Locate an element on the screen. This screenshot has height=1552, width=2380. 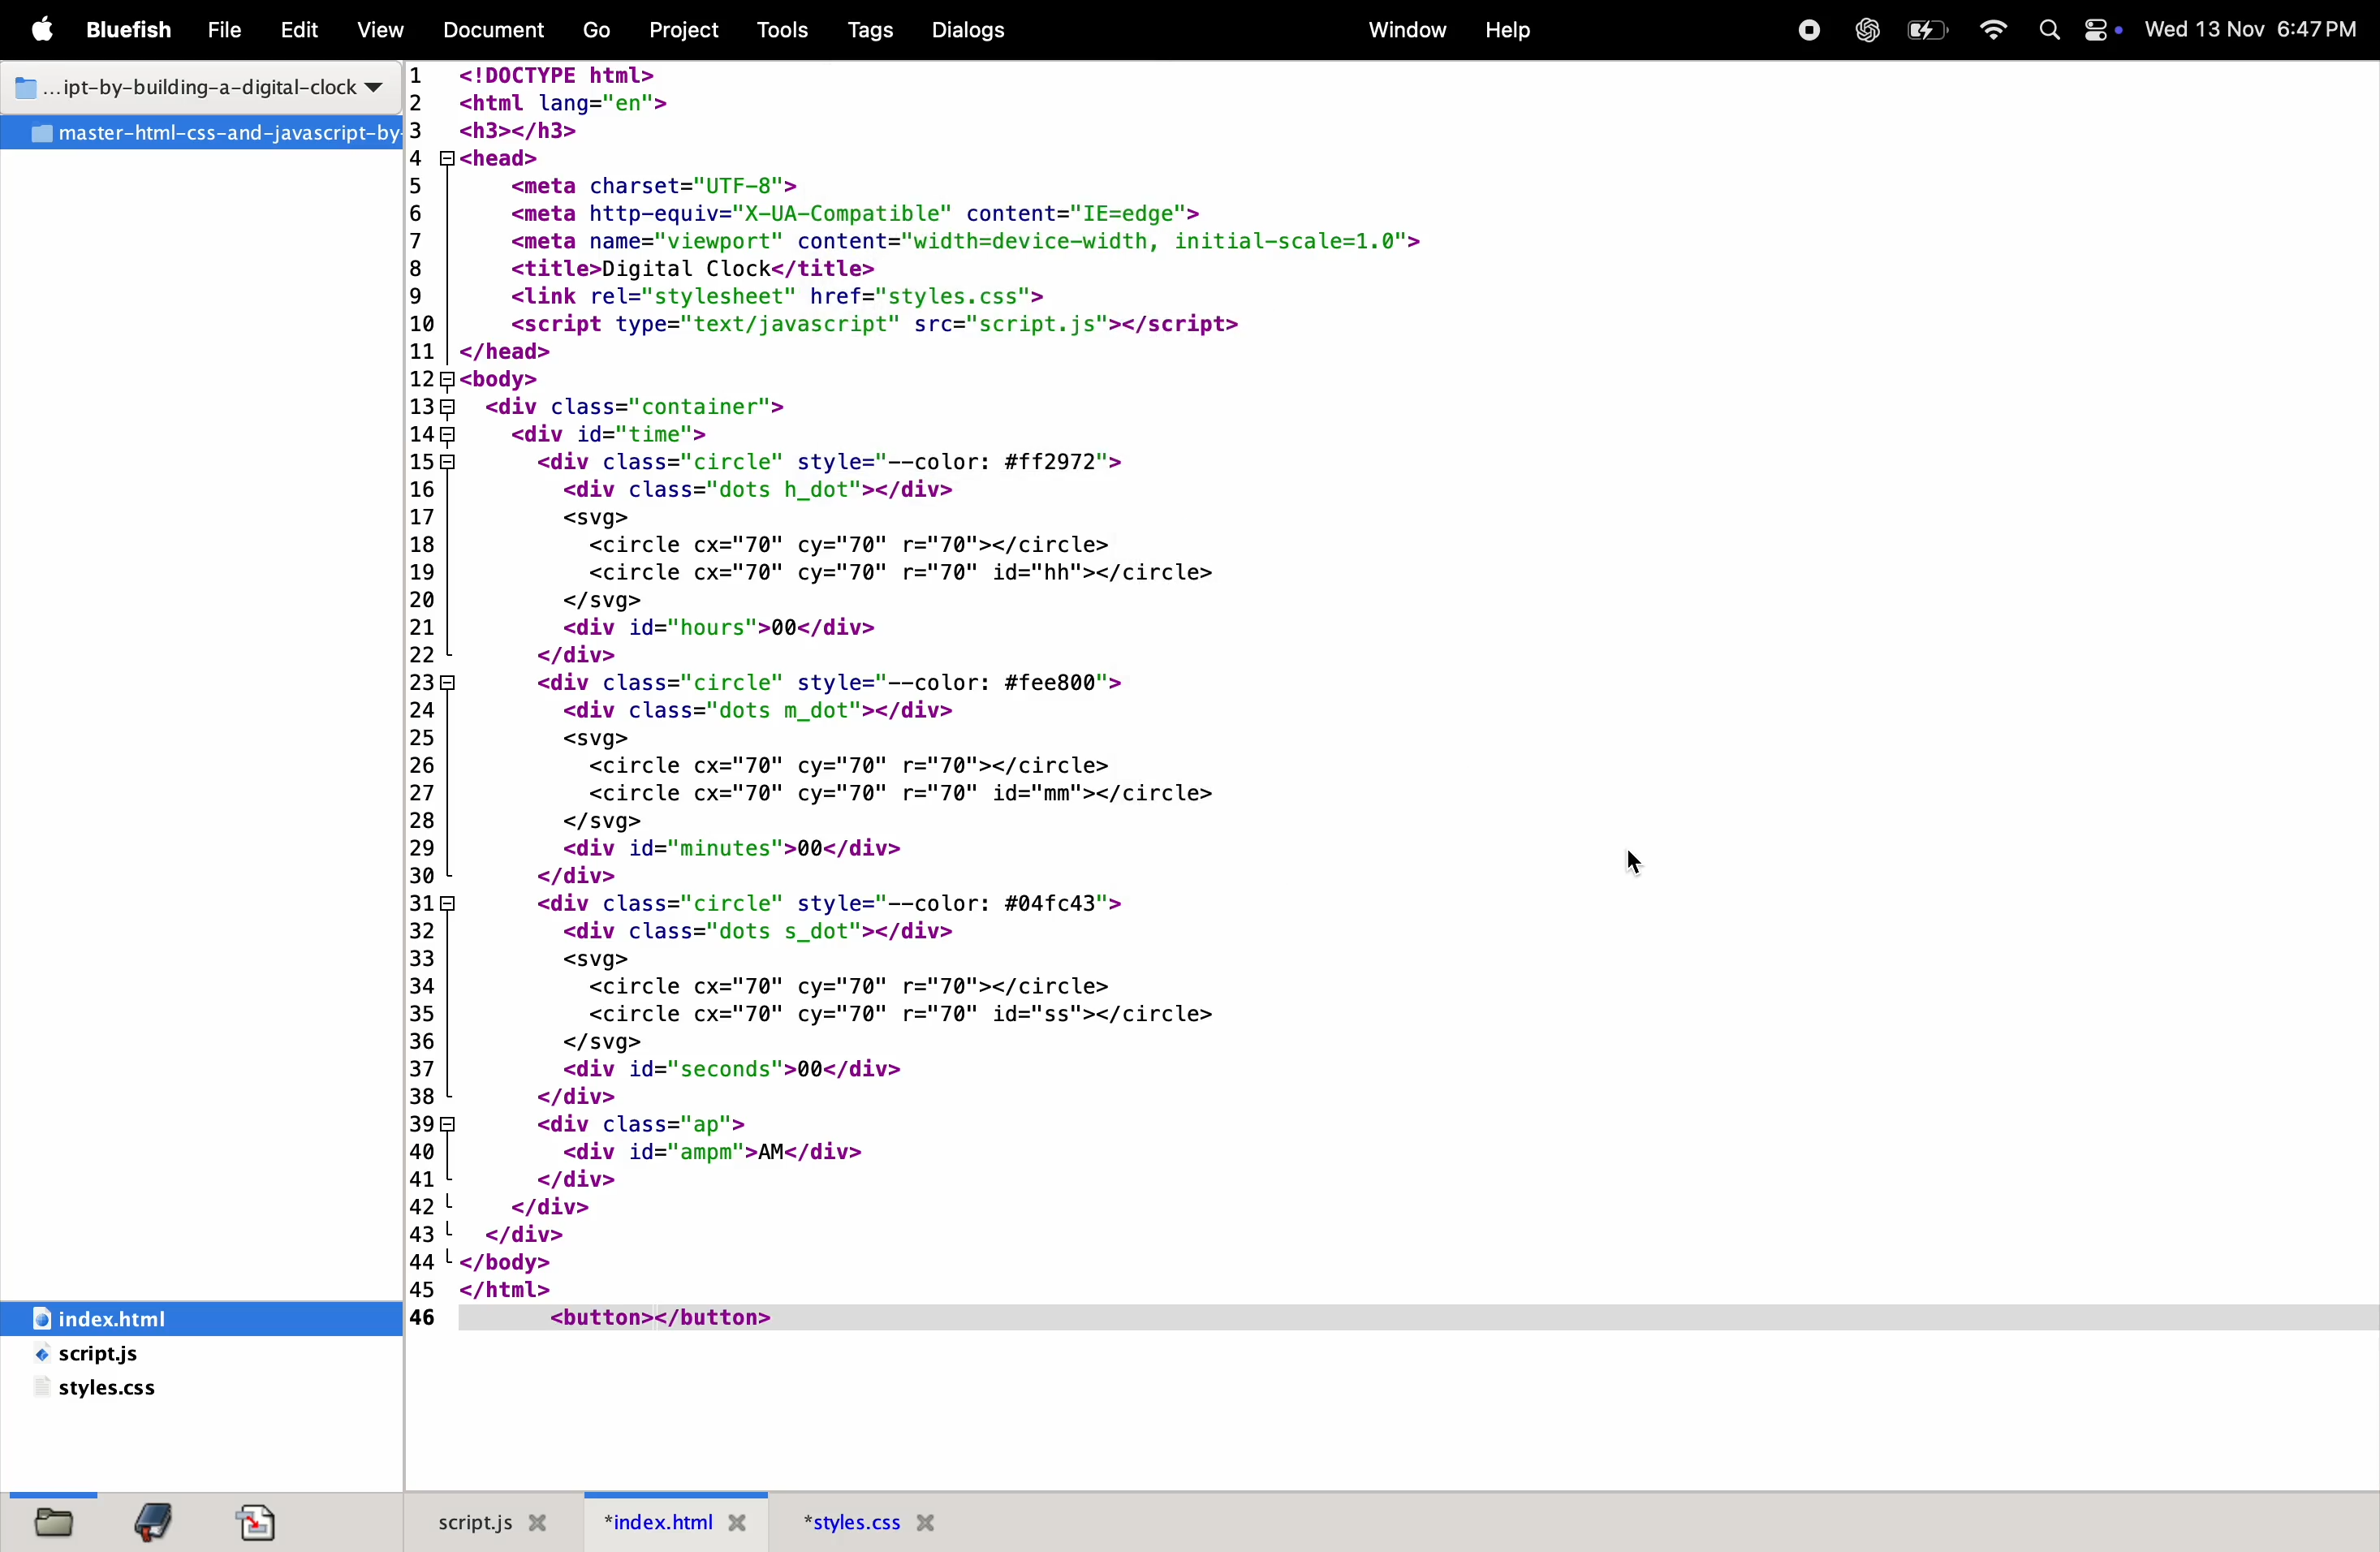
record is located at coordinates (1803, 30).